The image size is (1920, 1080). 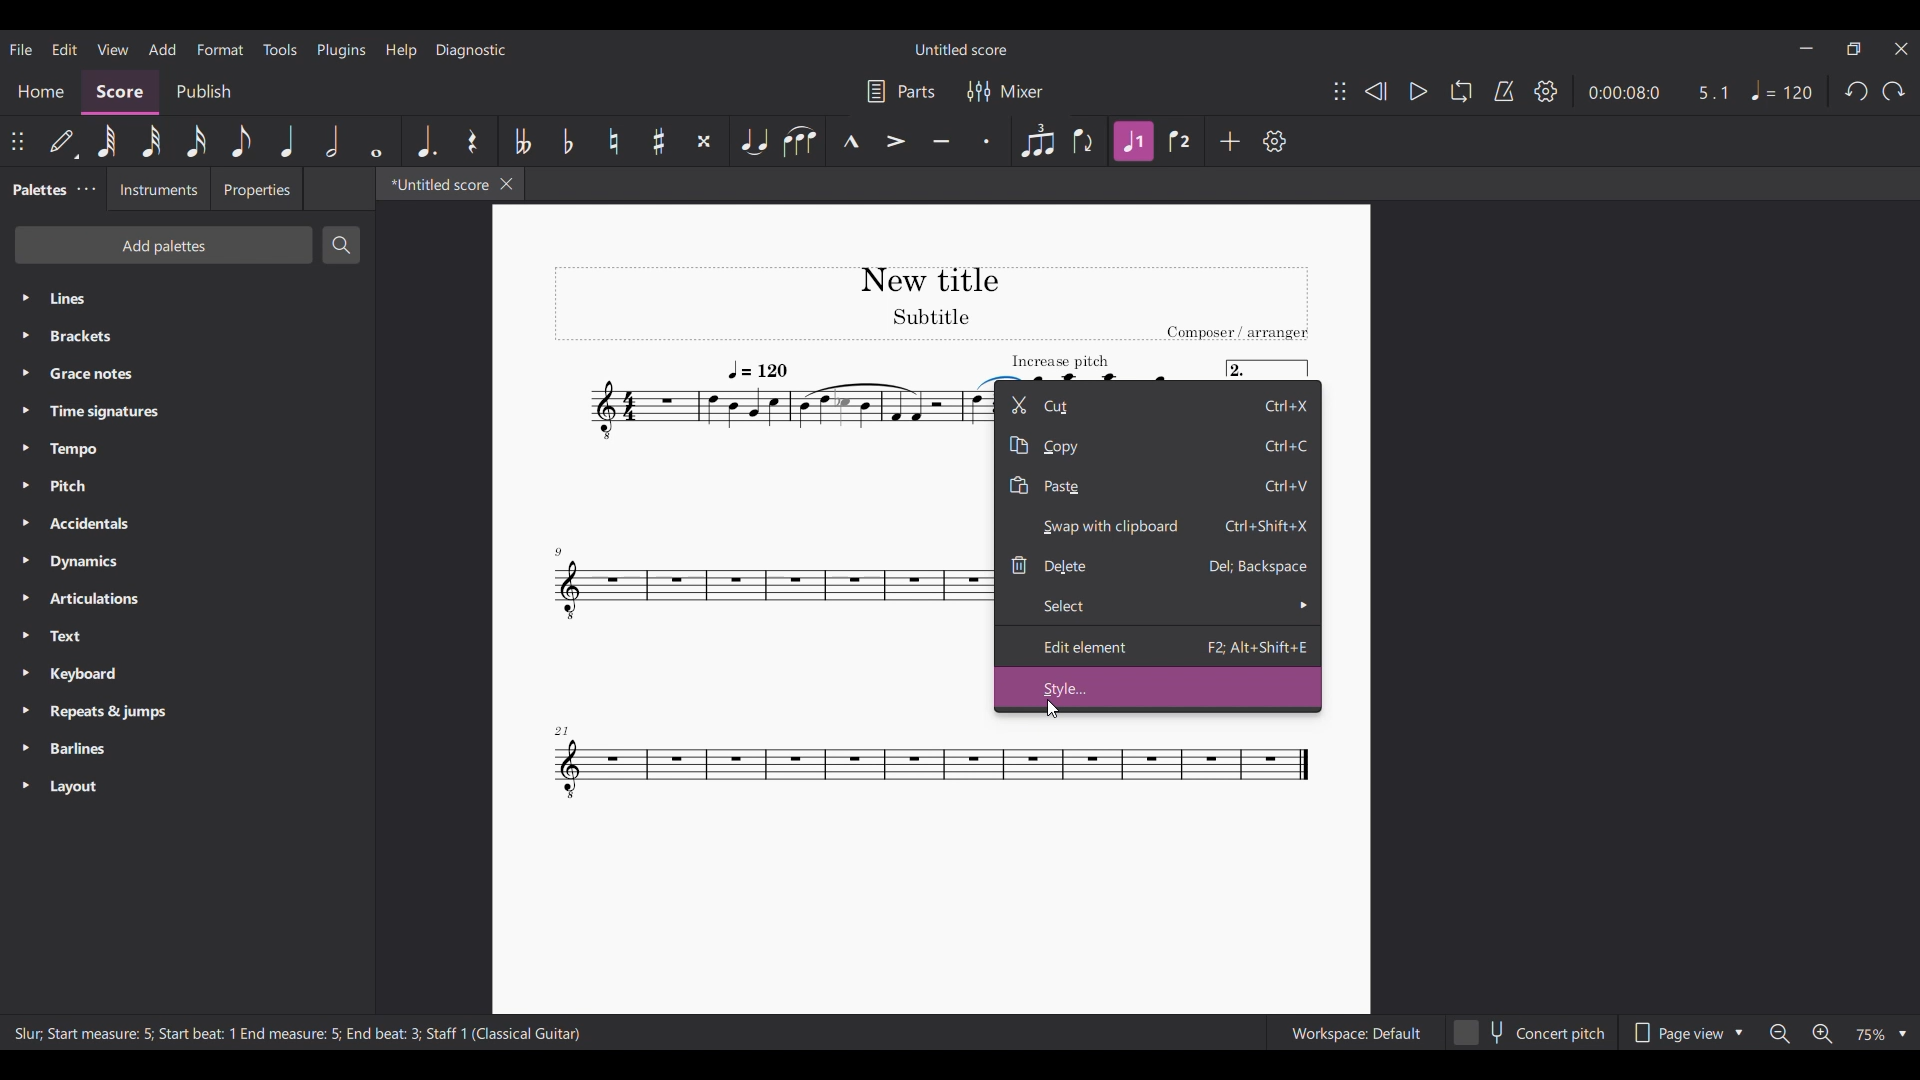 What do you see at coordinates (896, 141) in the screenshot?
I see `Accent` at bounding box center [896, 141].